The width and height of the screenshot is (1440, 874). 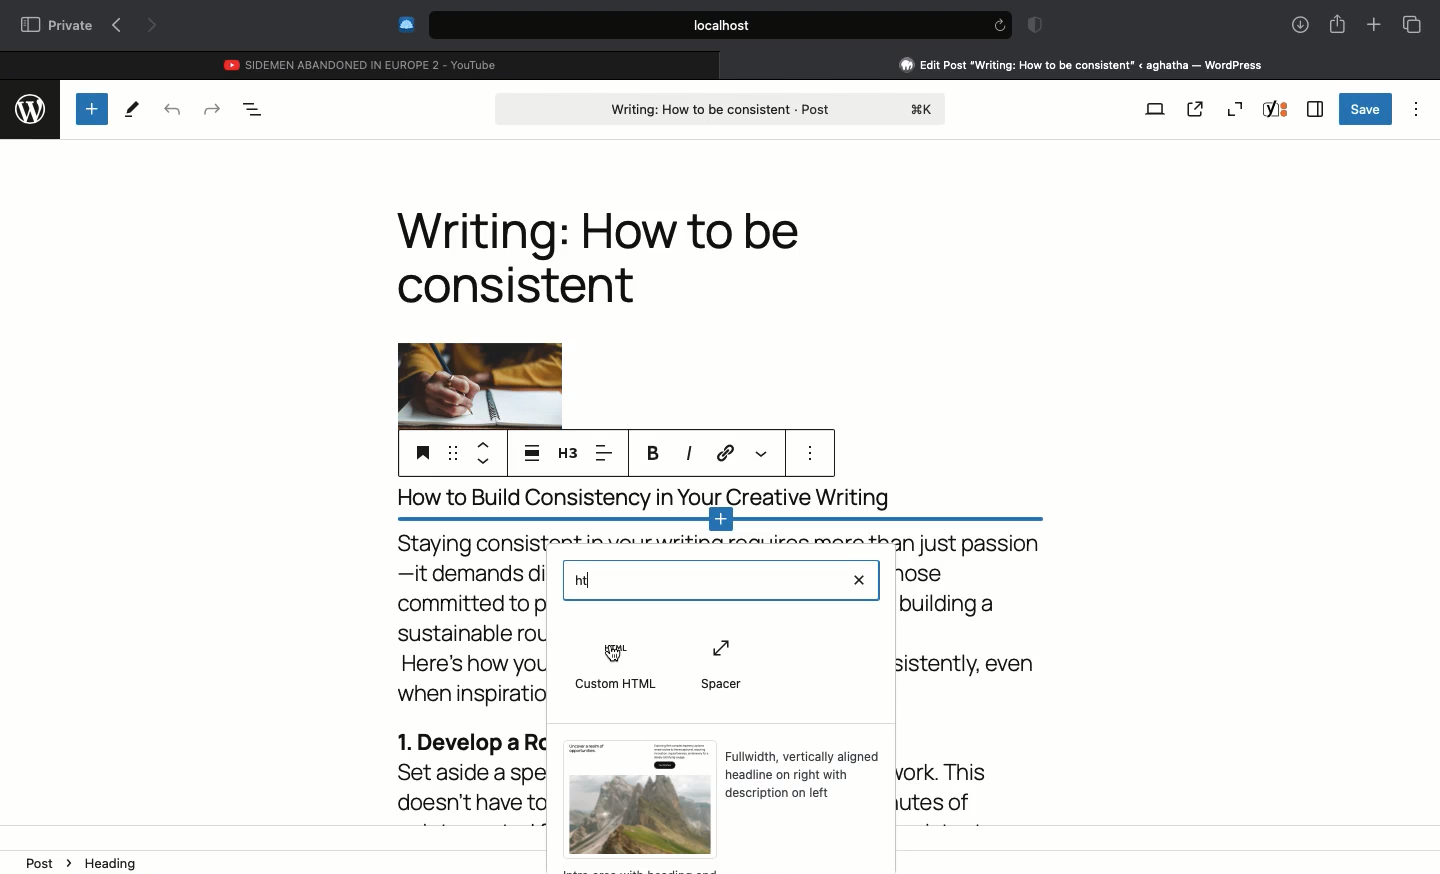 What do you see at coordinates (1418, 106) in the screenshot?
I see `Options` at bounding box center [1418, 106].